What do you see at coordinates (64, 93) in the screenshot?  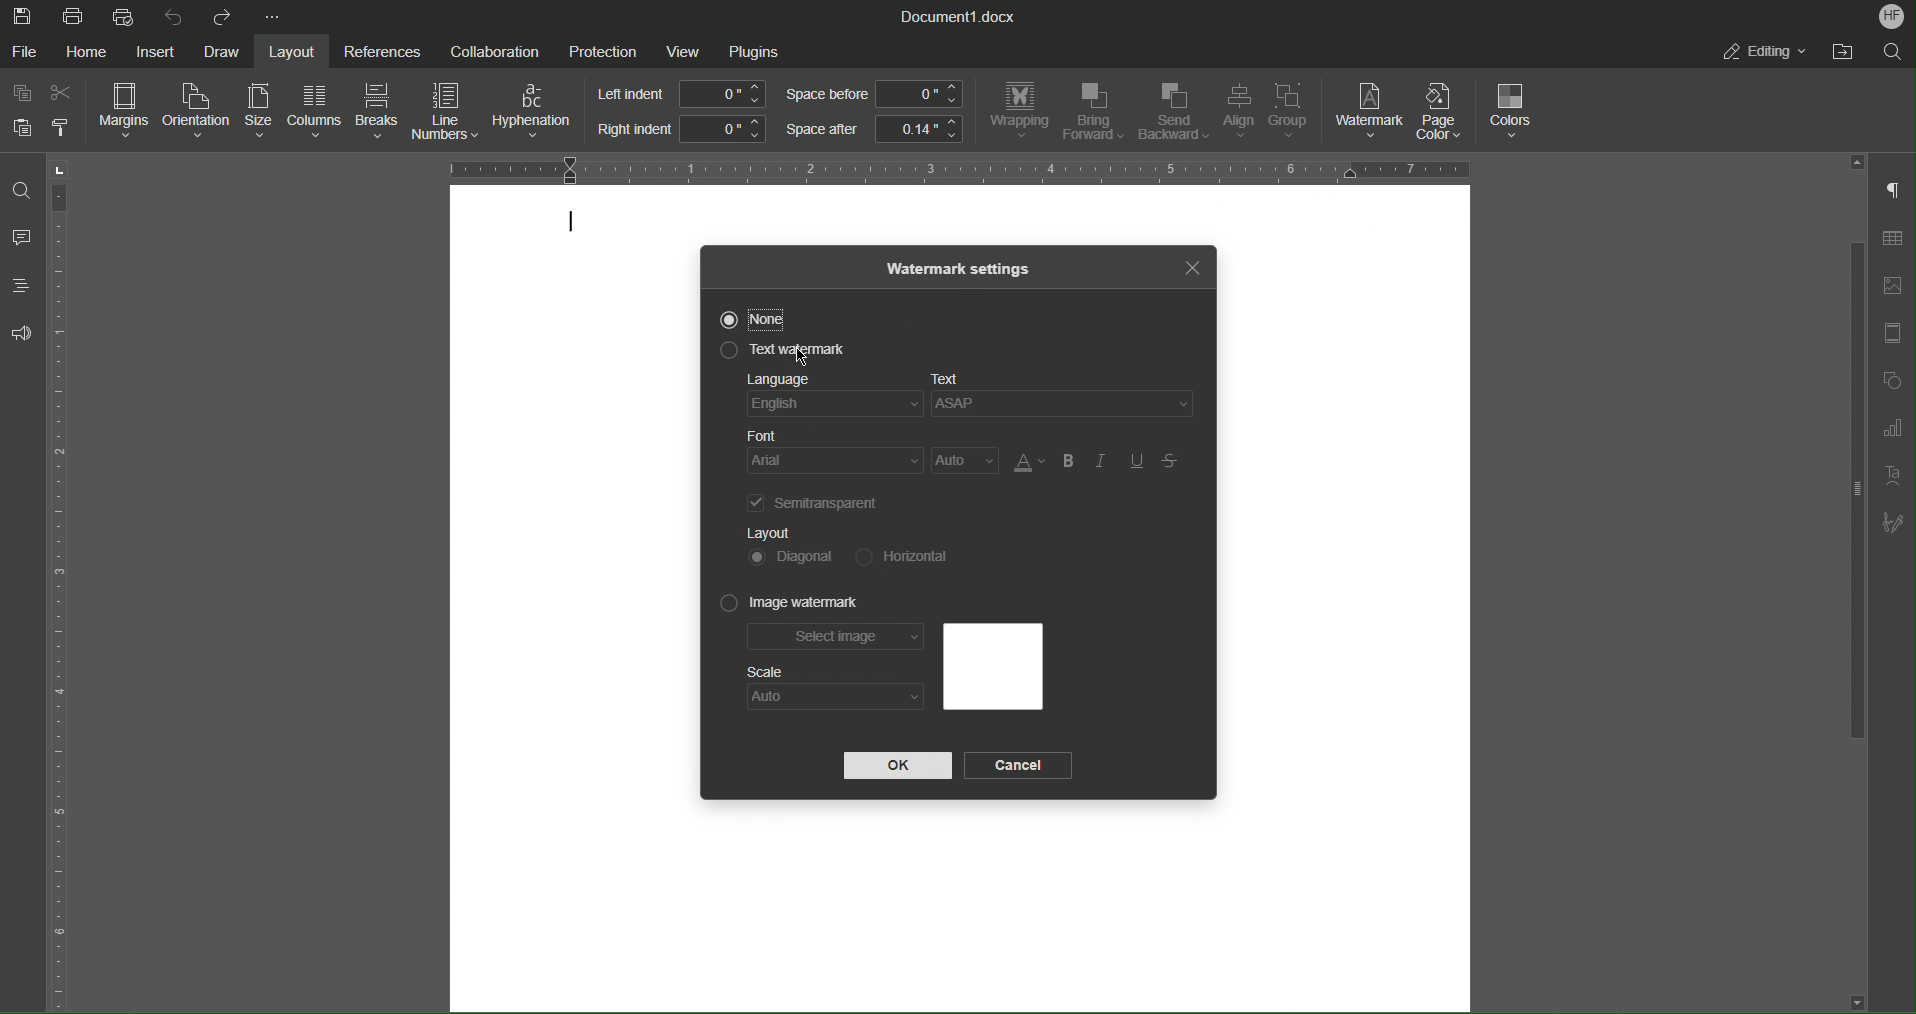 I see `Cut` at bounding box center [64, 93].